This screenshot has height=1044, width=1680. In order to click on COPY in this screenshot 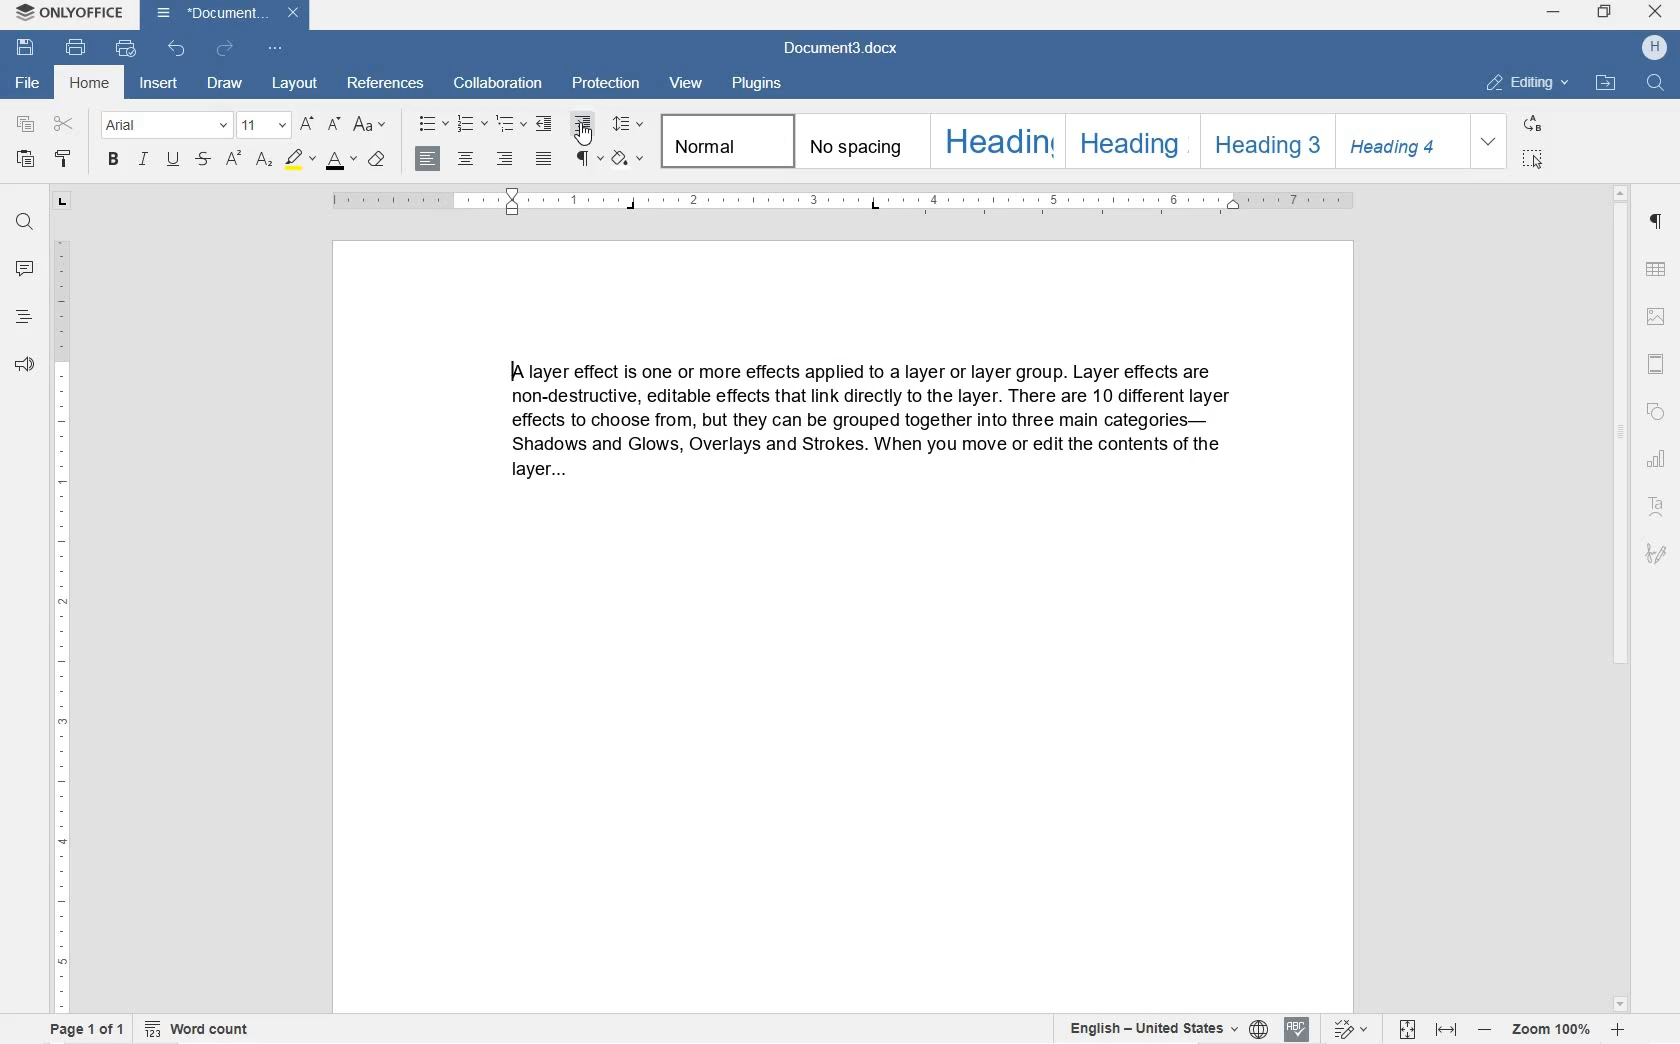, I will do `click(26, 125)`.